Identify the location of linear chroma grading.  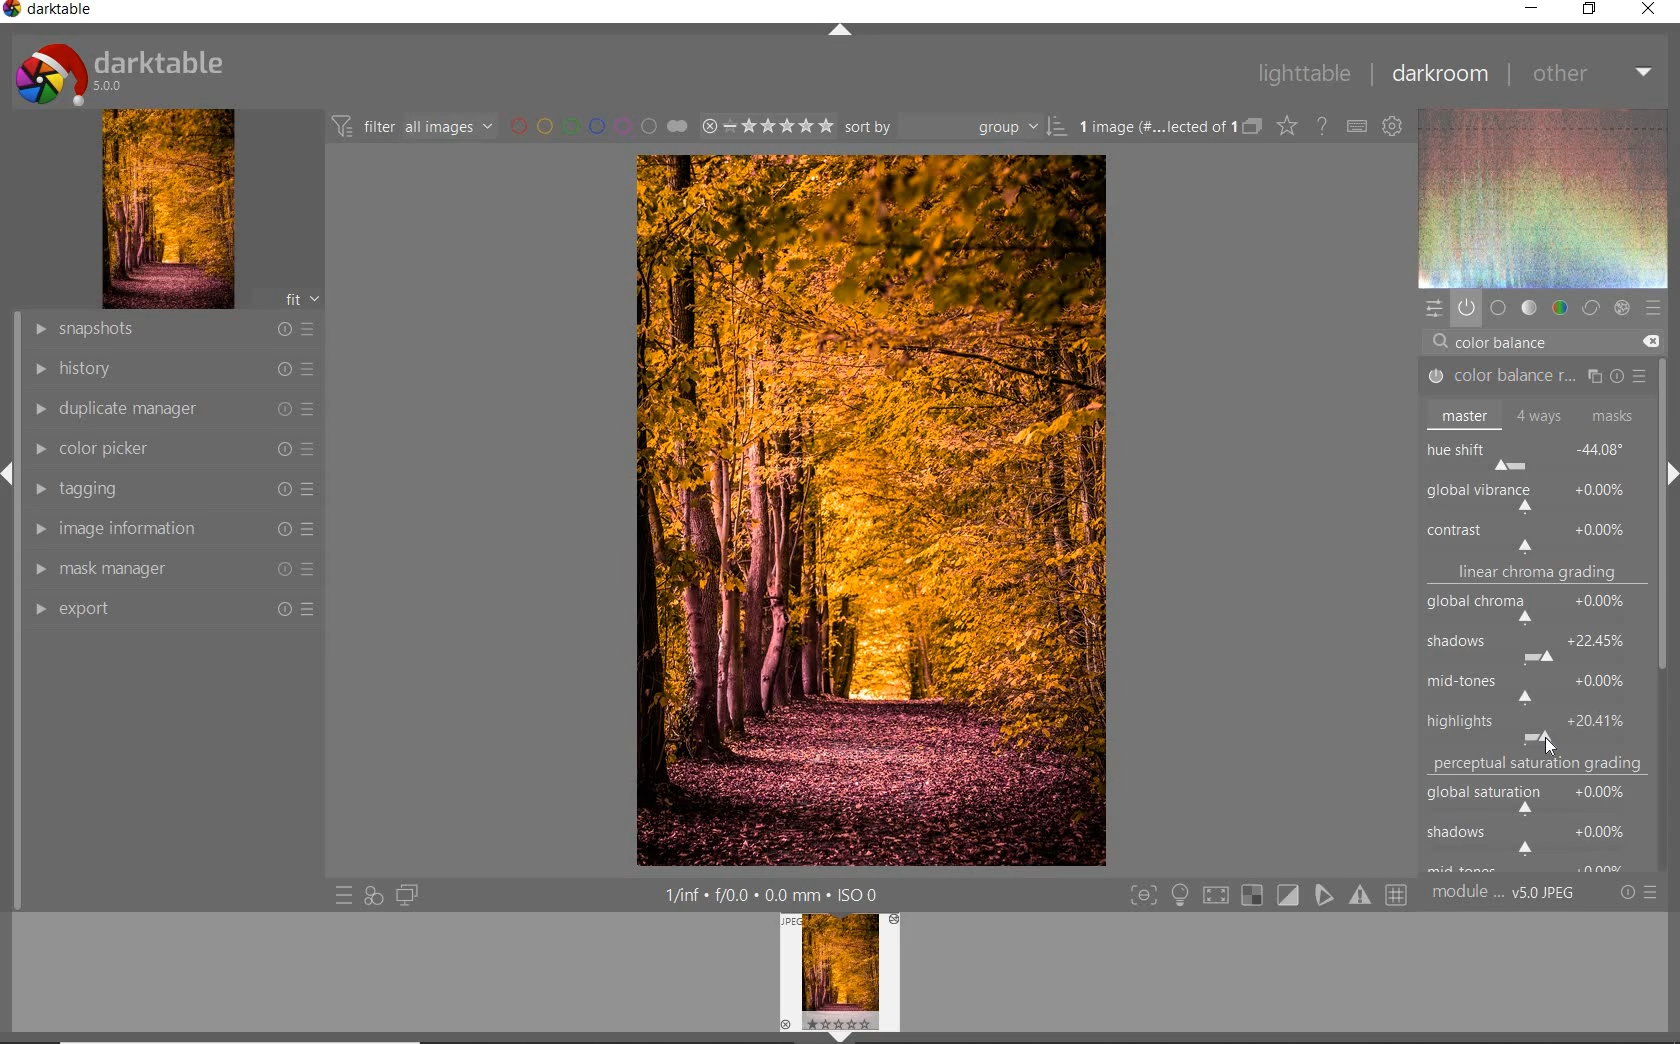
(1536, 576).